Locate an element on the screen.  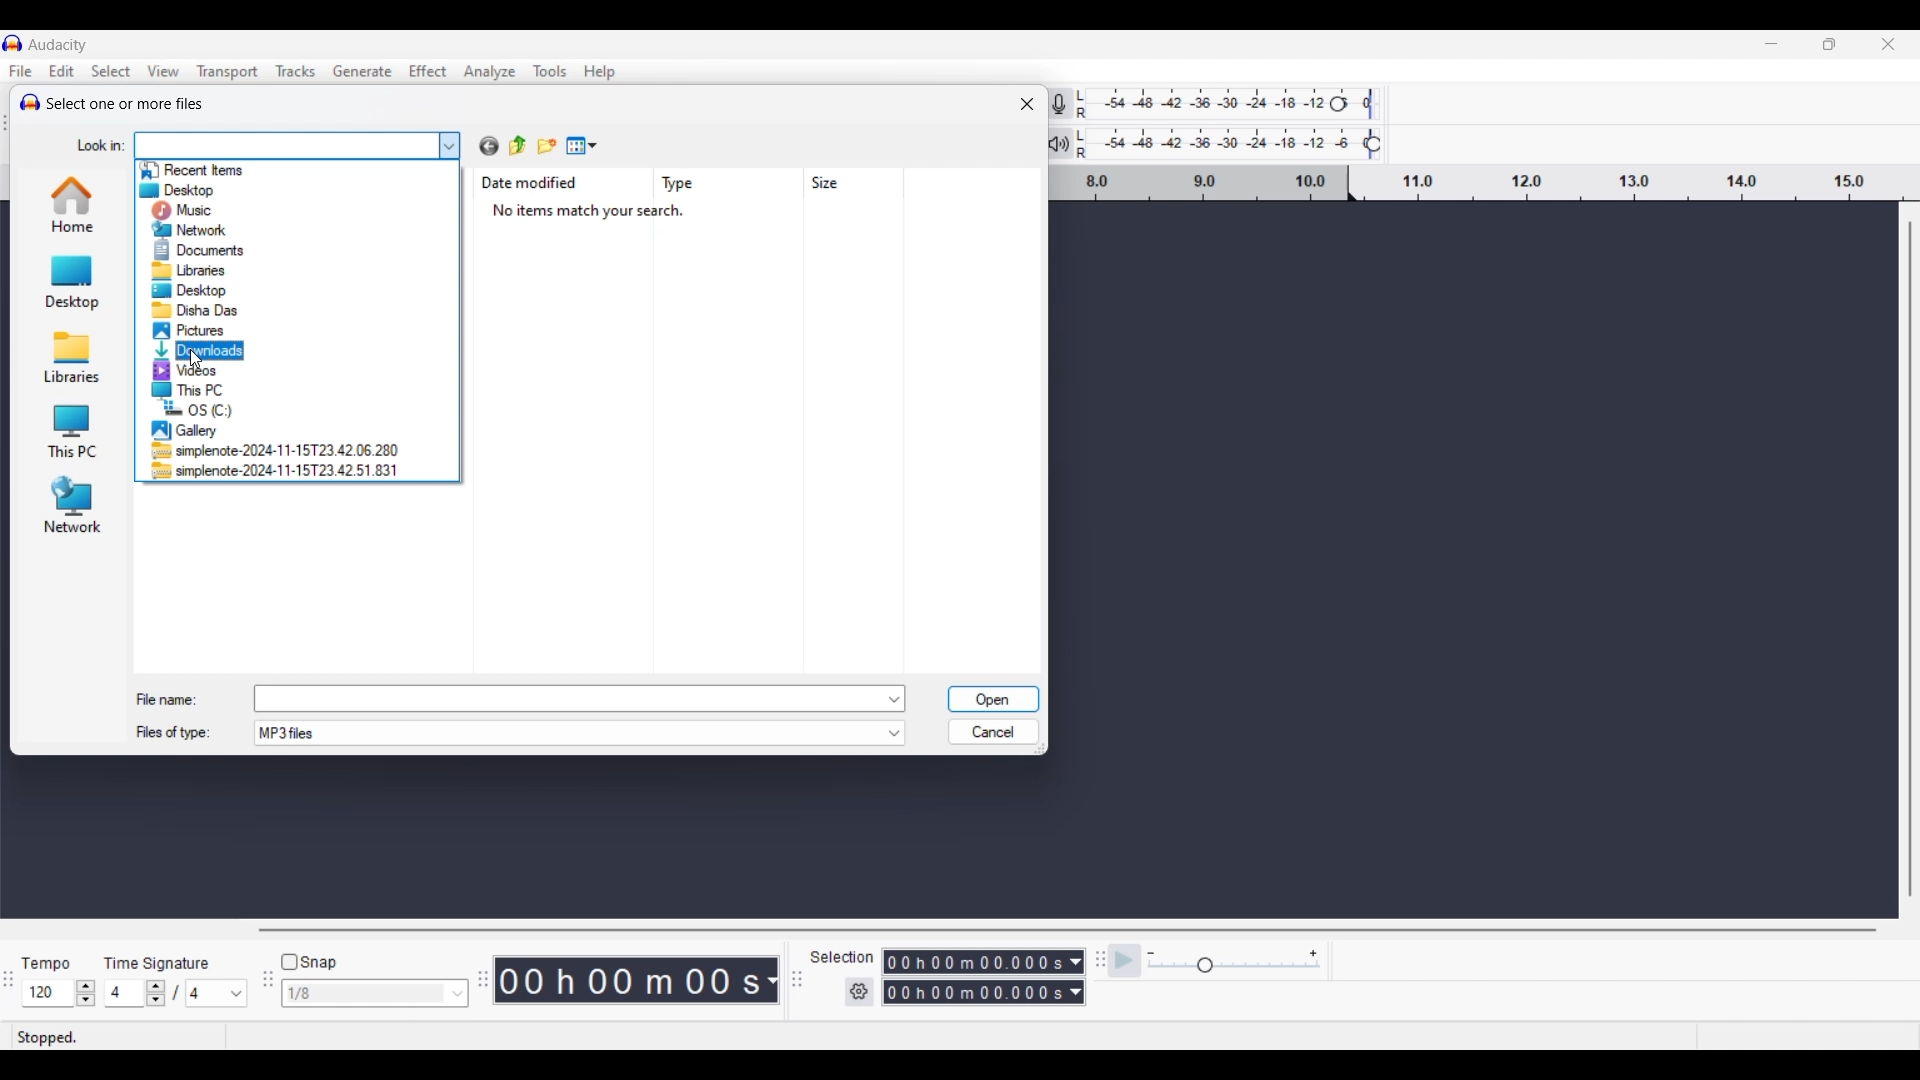
00h00m00.000s is located at coordinates (983, 995).